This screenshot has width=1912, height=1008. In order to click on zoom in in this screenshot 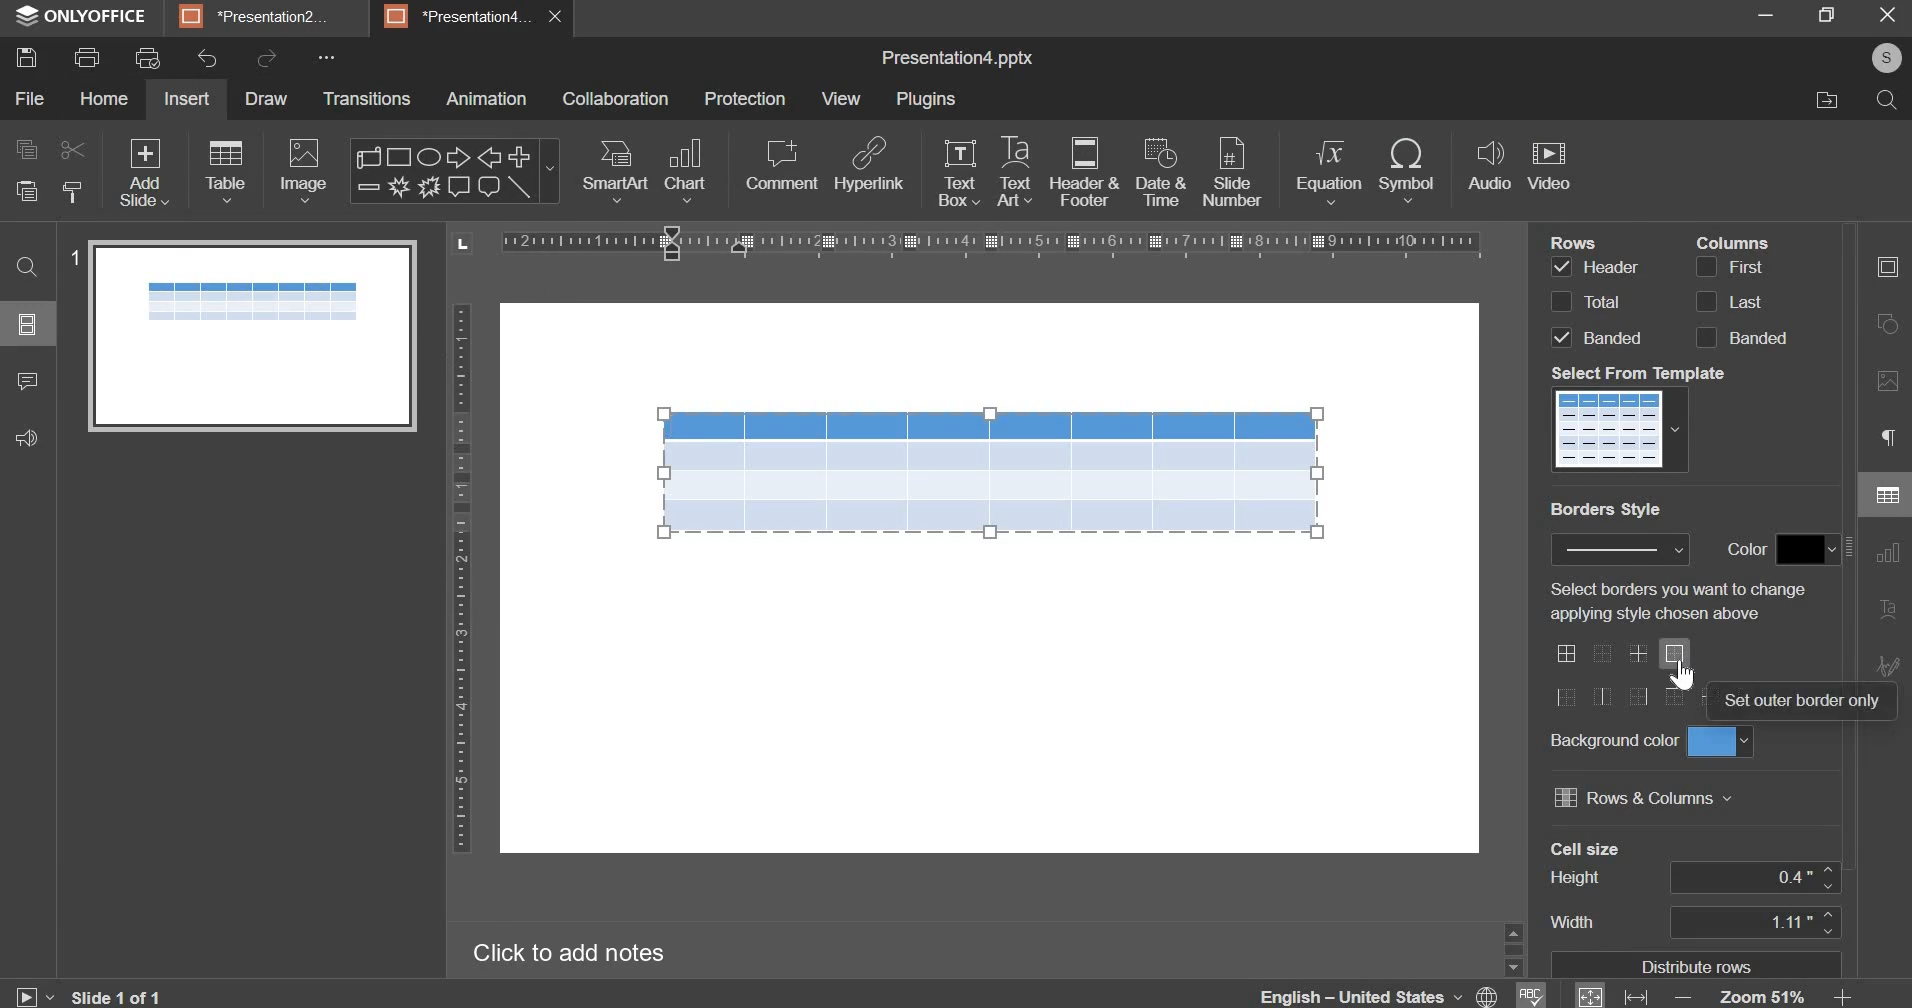, I will do `click(1854, 994)`.